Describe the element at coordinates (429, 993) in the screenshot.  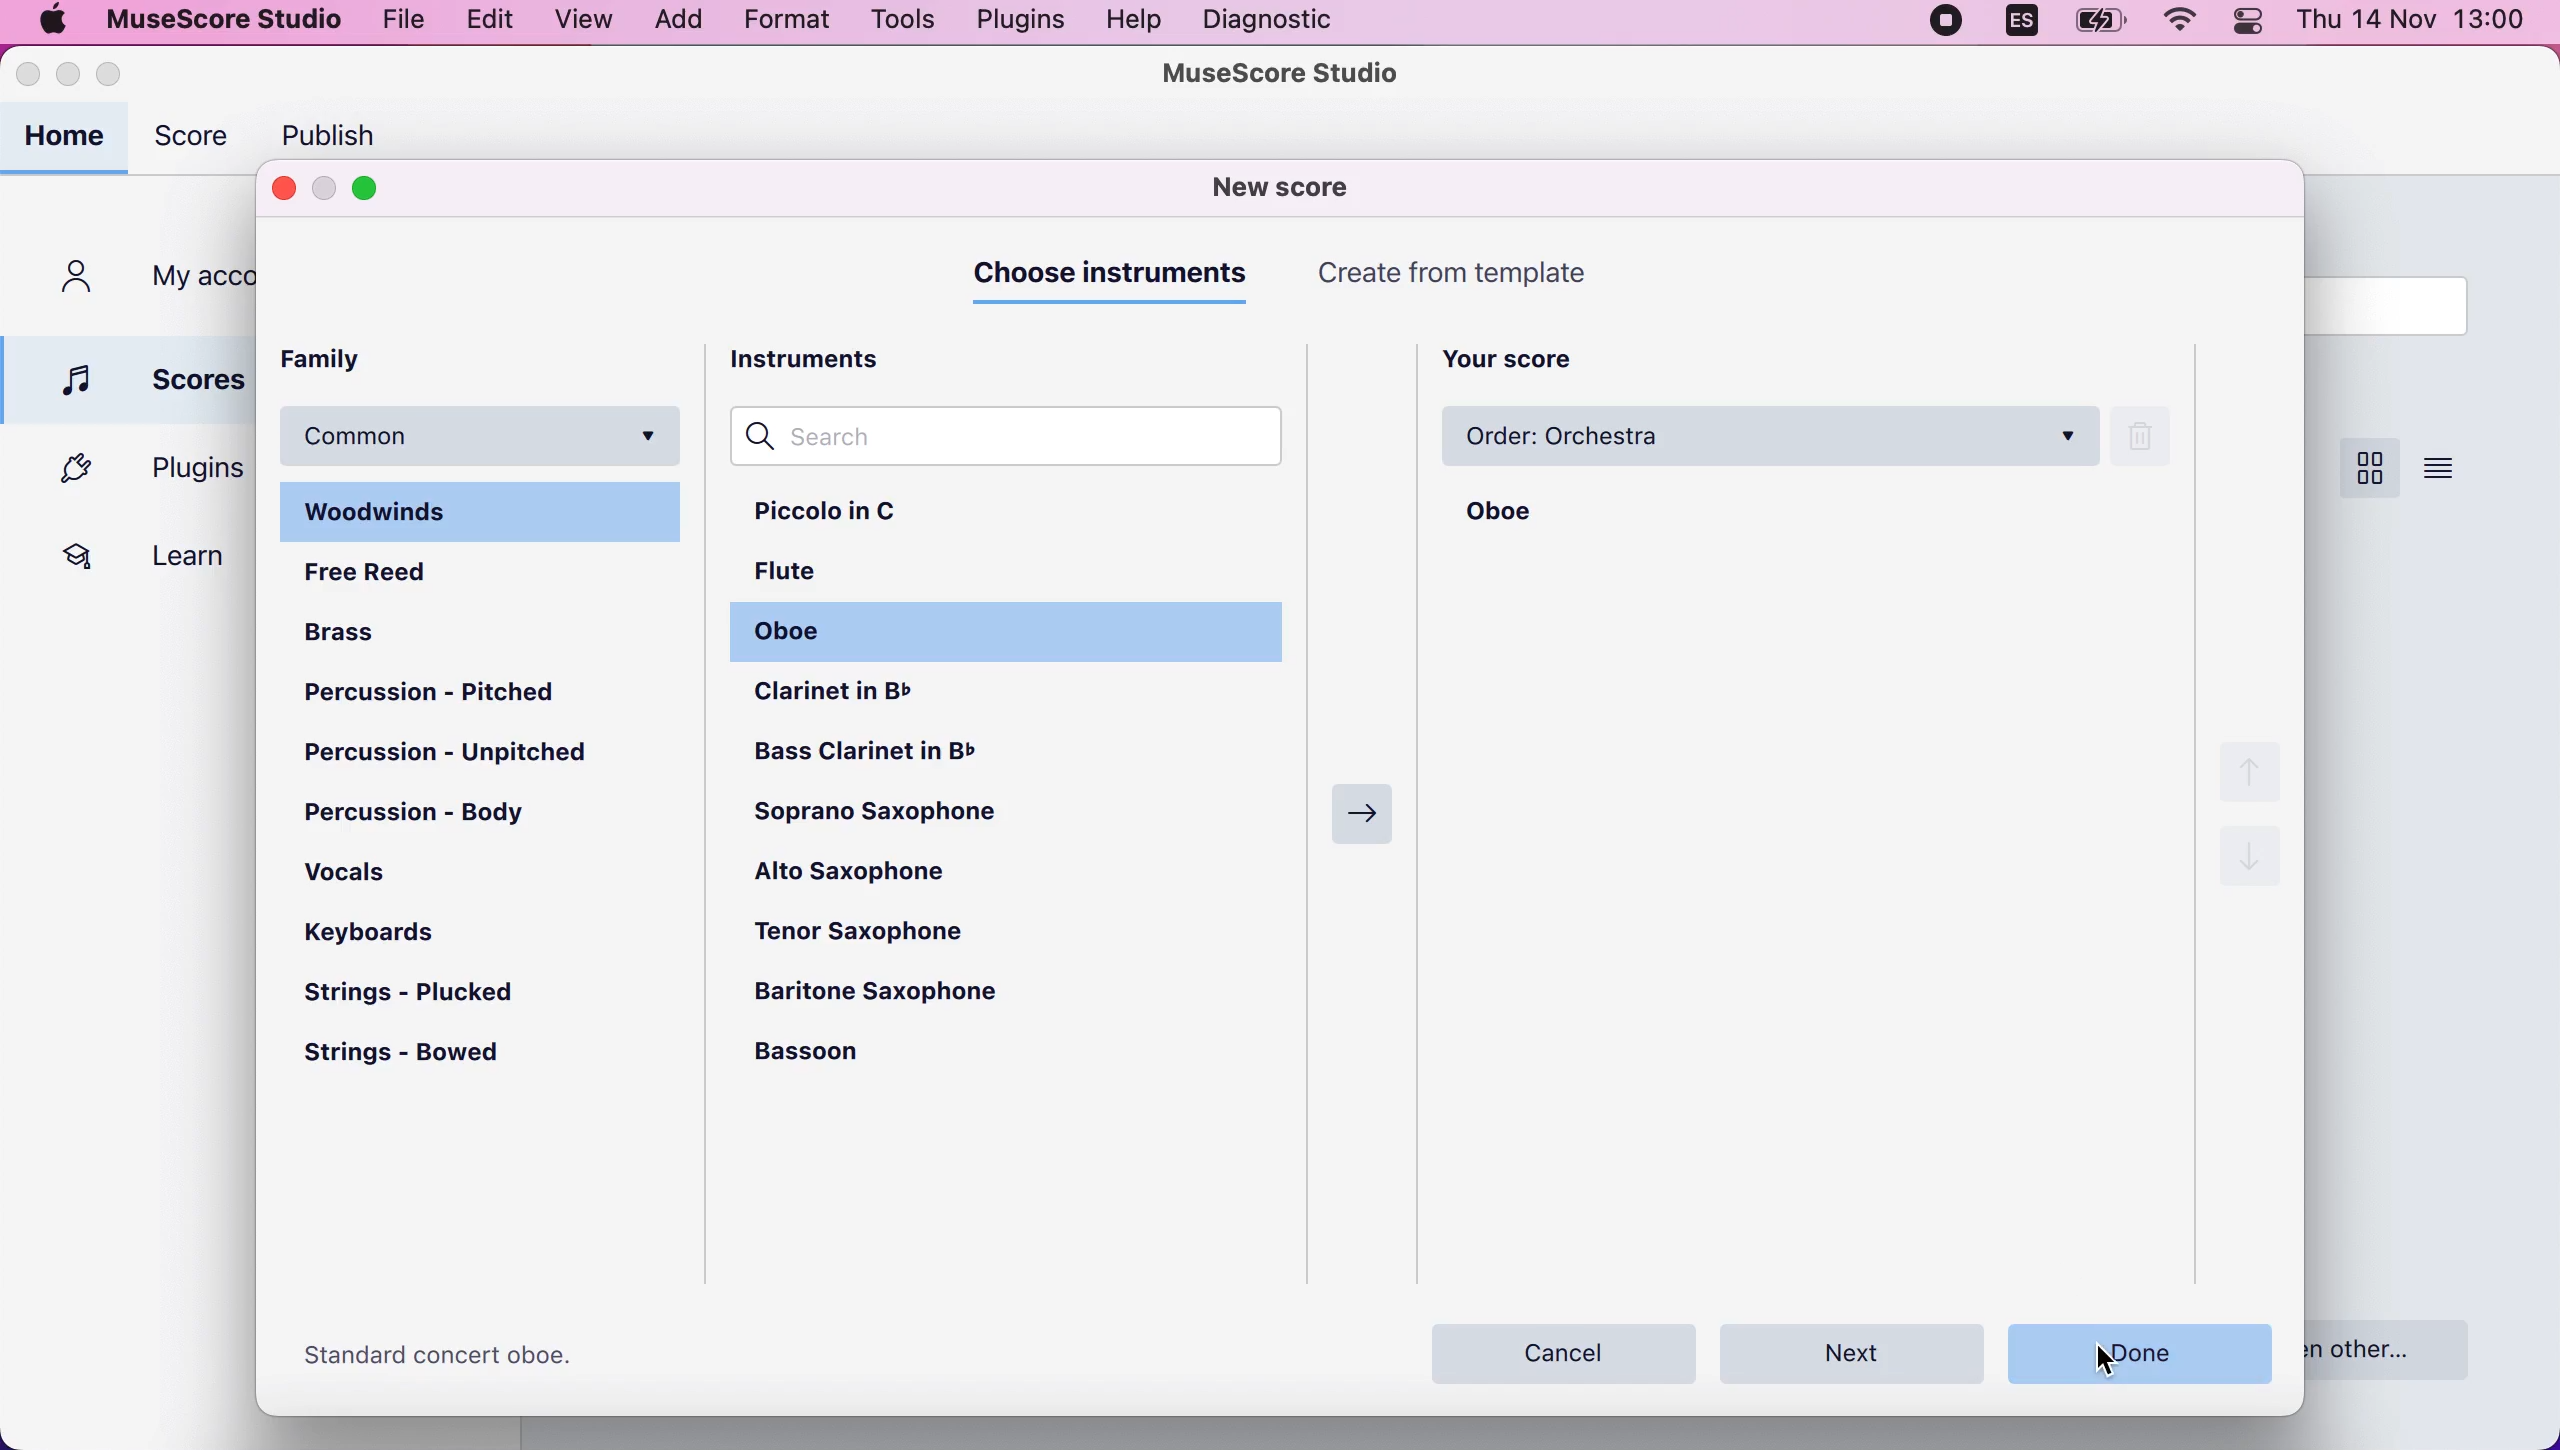
I see `strings-plucked` at that location.